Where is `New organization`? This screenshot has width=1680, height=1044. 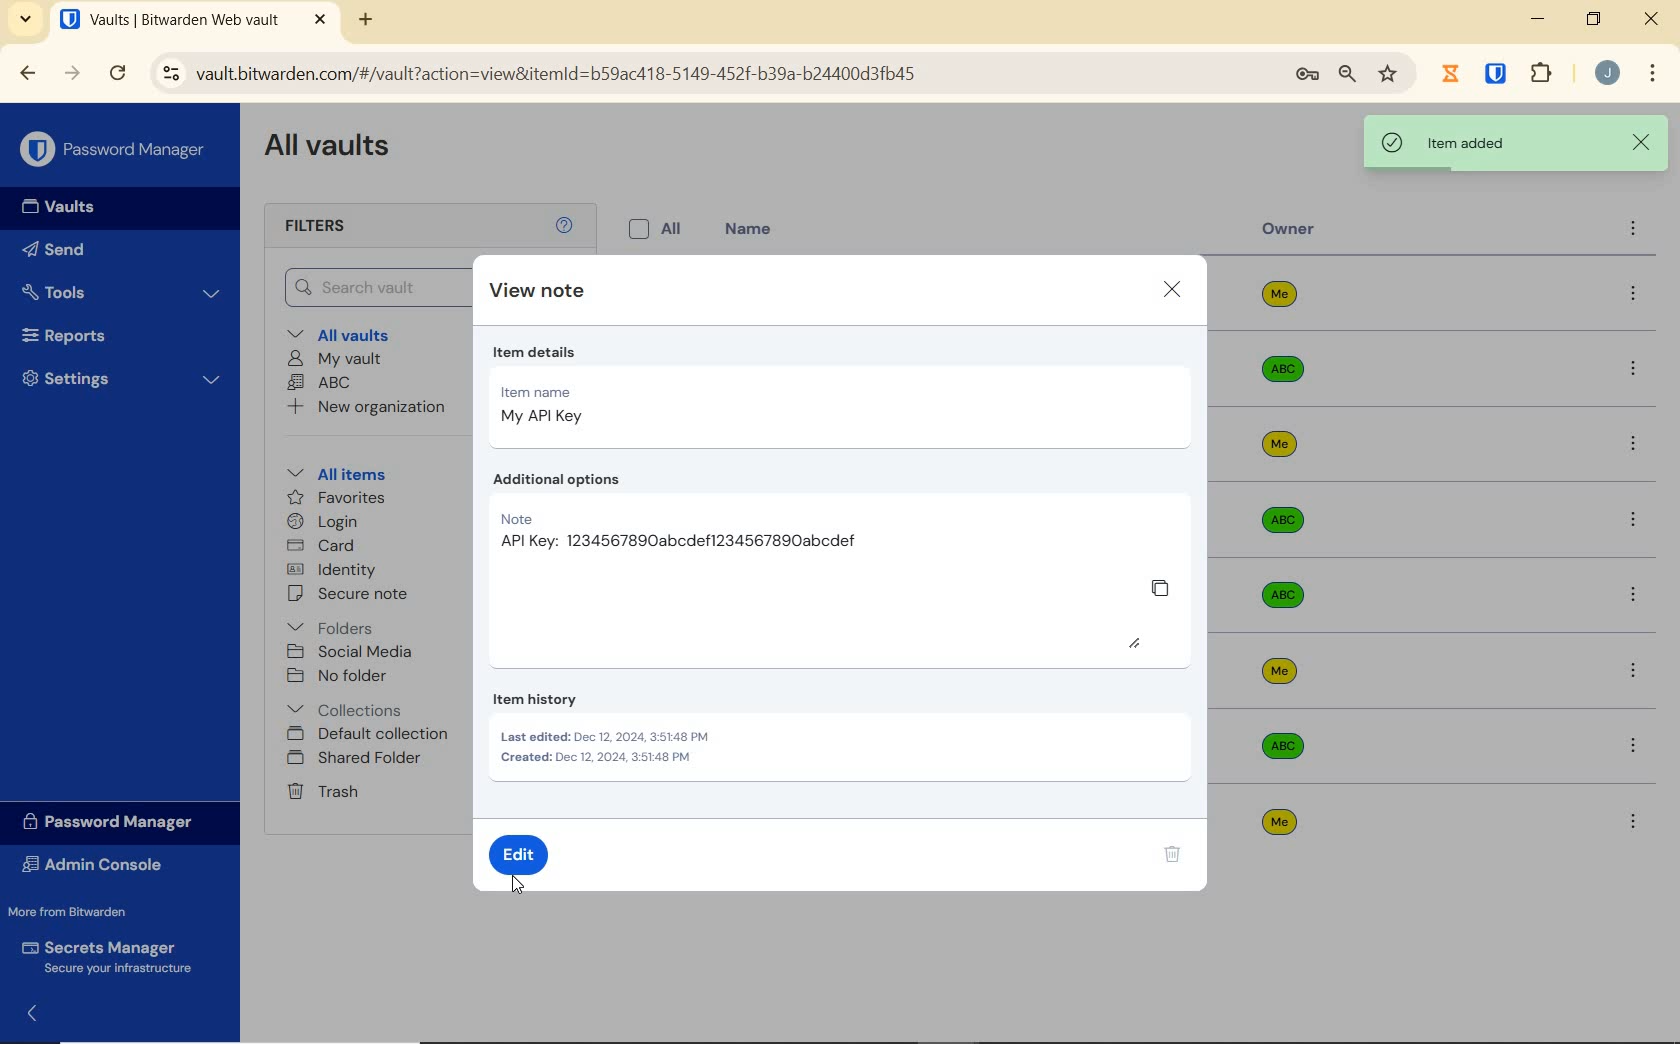 New organization is located at coordinates (367, 407).